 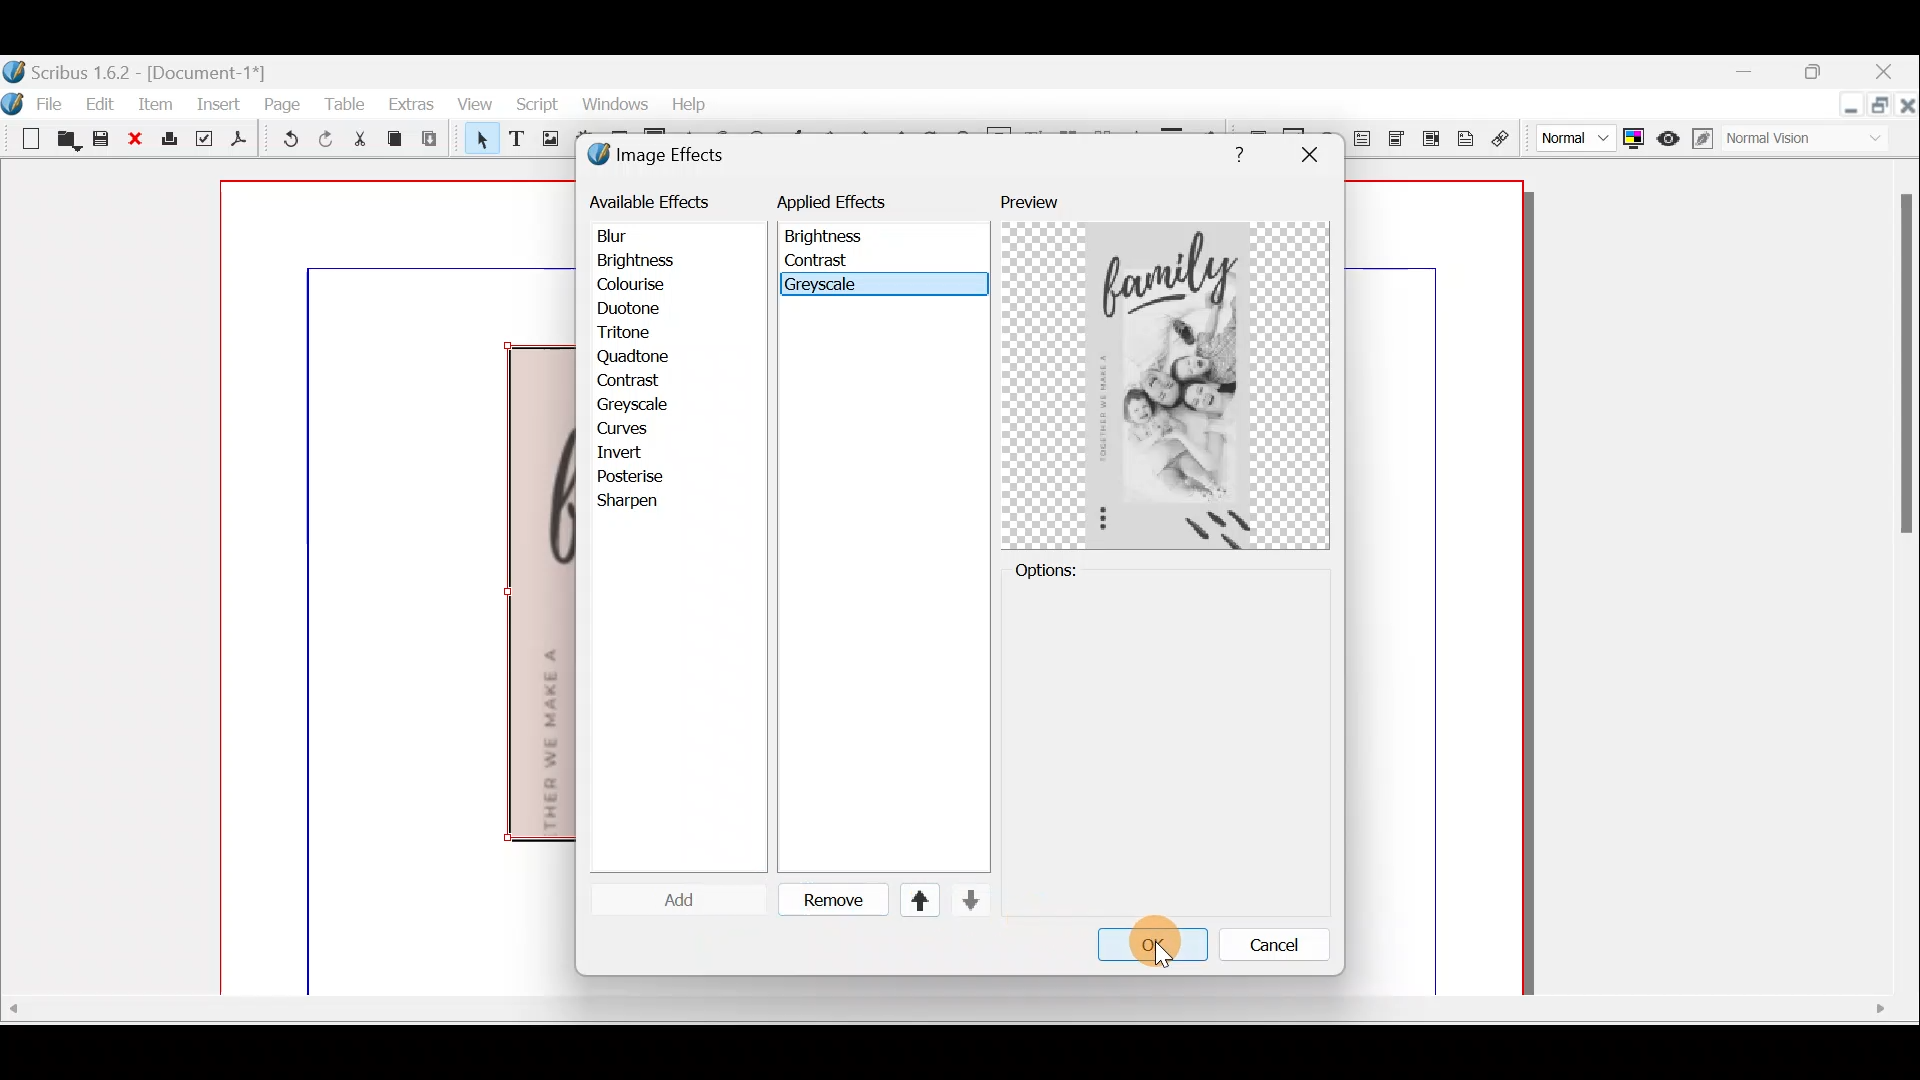 I want to click on maximise, so click(x=1877, y=109).